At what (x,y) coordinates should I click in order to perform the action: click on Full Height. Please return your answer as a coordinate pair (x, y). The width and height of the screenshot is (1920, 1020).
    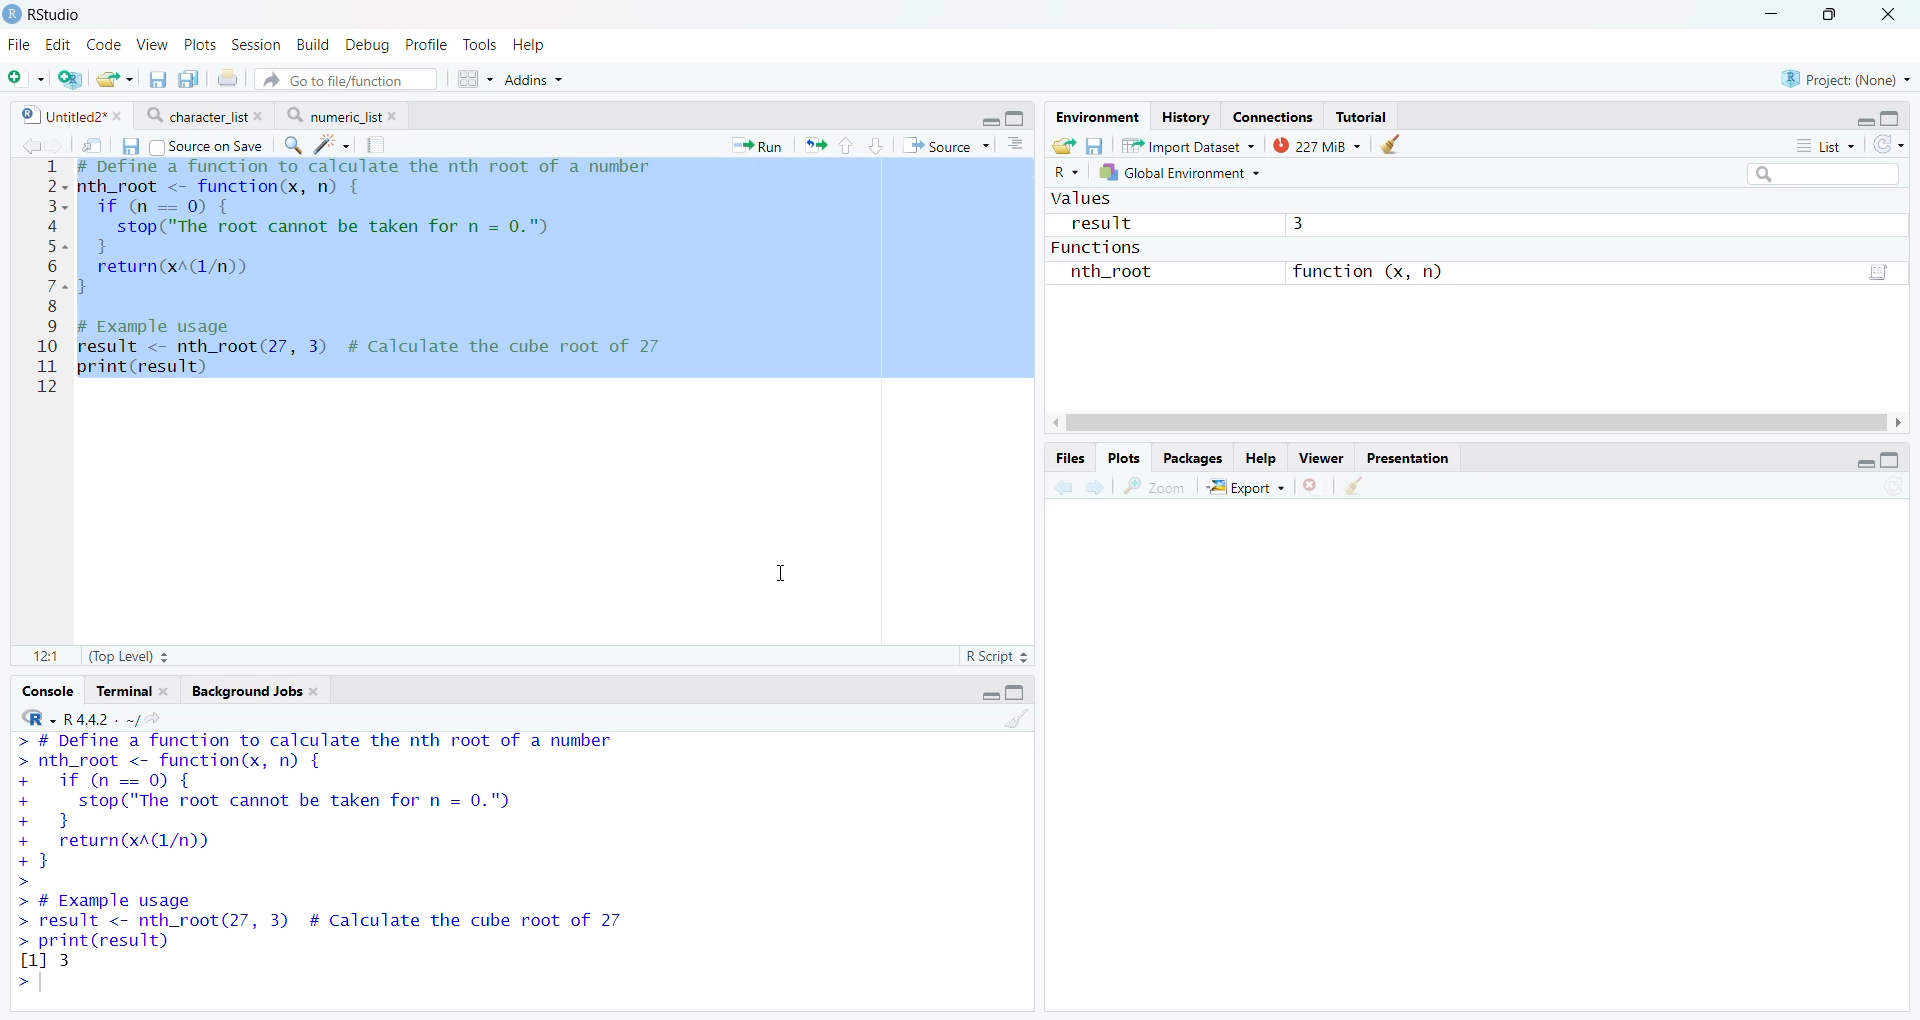
    Looking at the image, I should click on (1018, 117).